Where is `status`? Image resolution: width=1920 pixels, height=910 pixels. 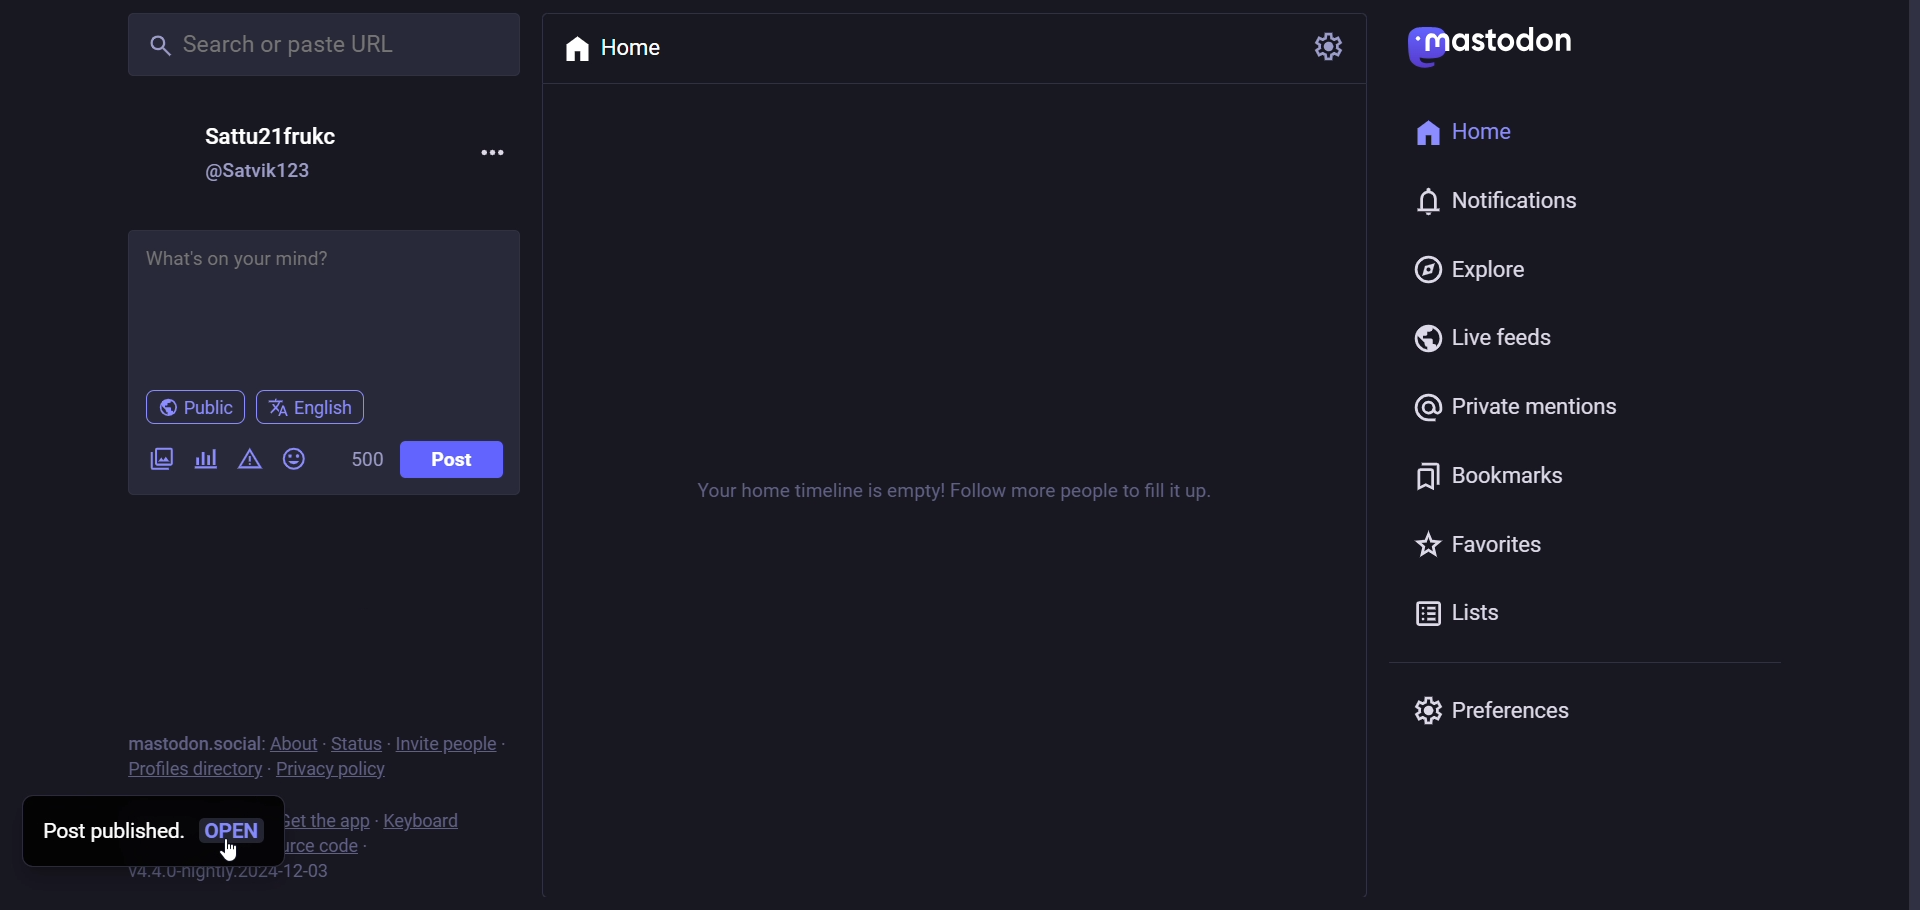 status is located at coordinates (356, 745).